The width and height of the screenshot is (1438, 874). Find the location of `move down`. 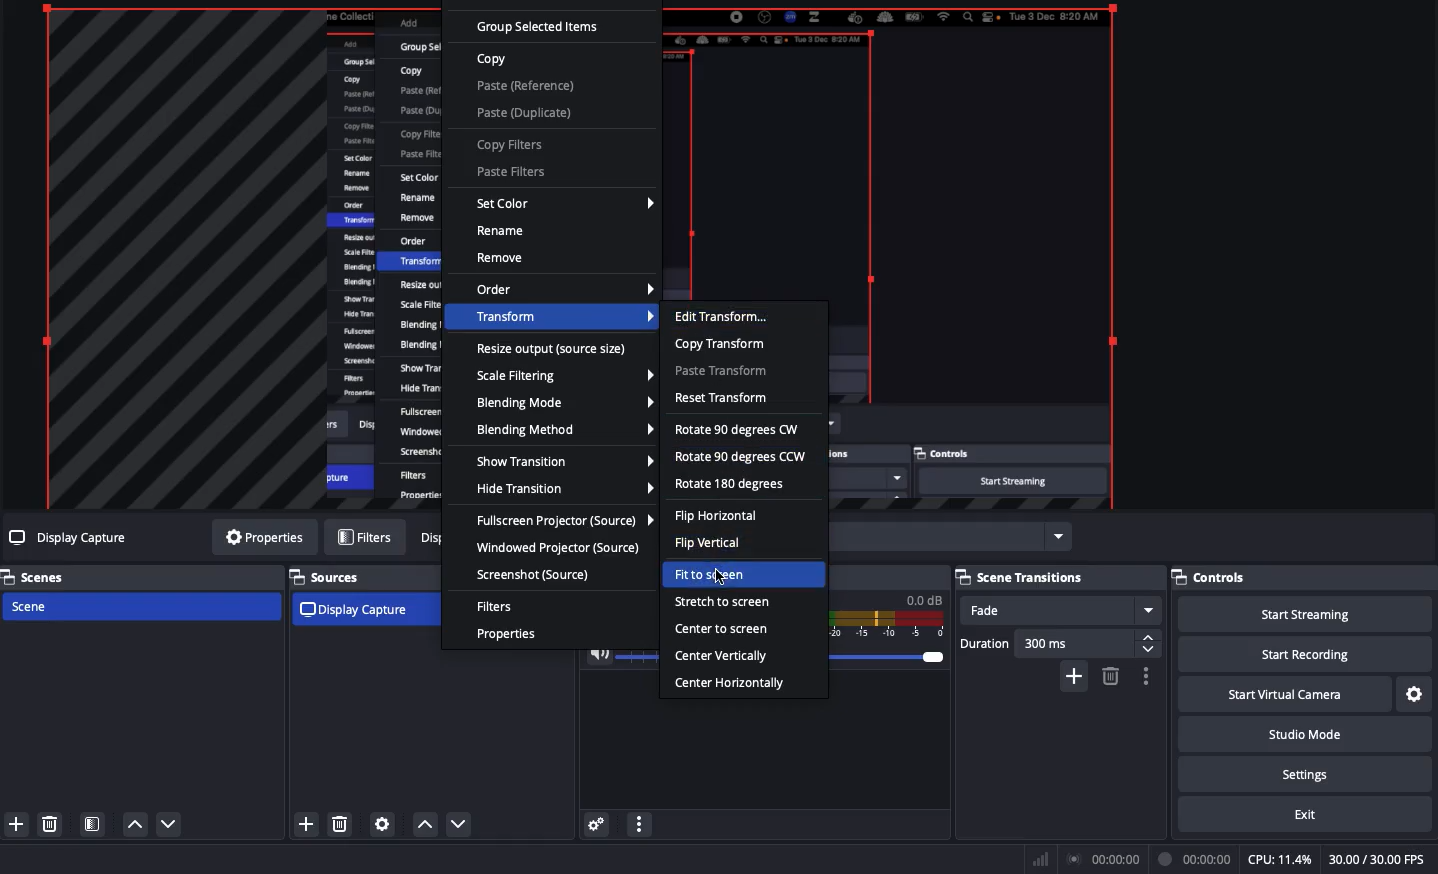

move down is located at coordinates (462, 825).